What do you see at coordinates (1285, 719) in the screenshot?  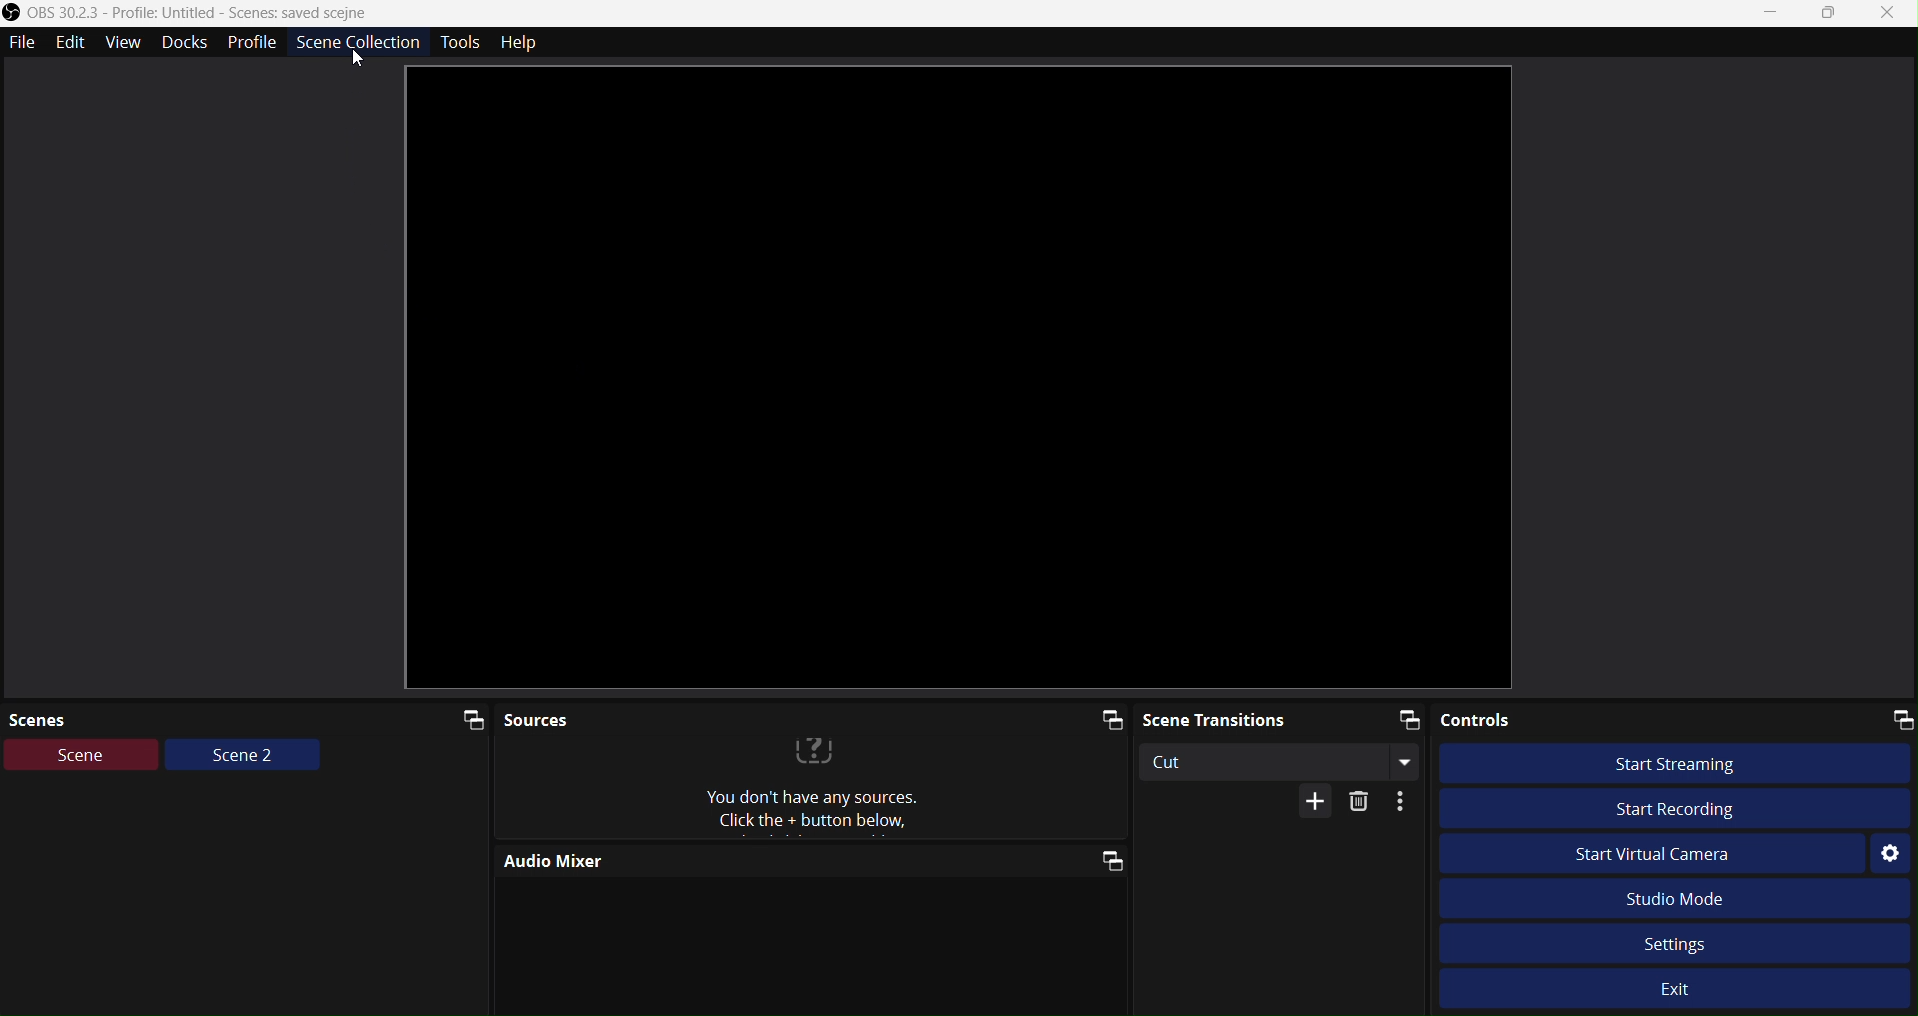 I see `Scene transitions` at bounding box center [1285, 719].